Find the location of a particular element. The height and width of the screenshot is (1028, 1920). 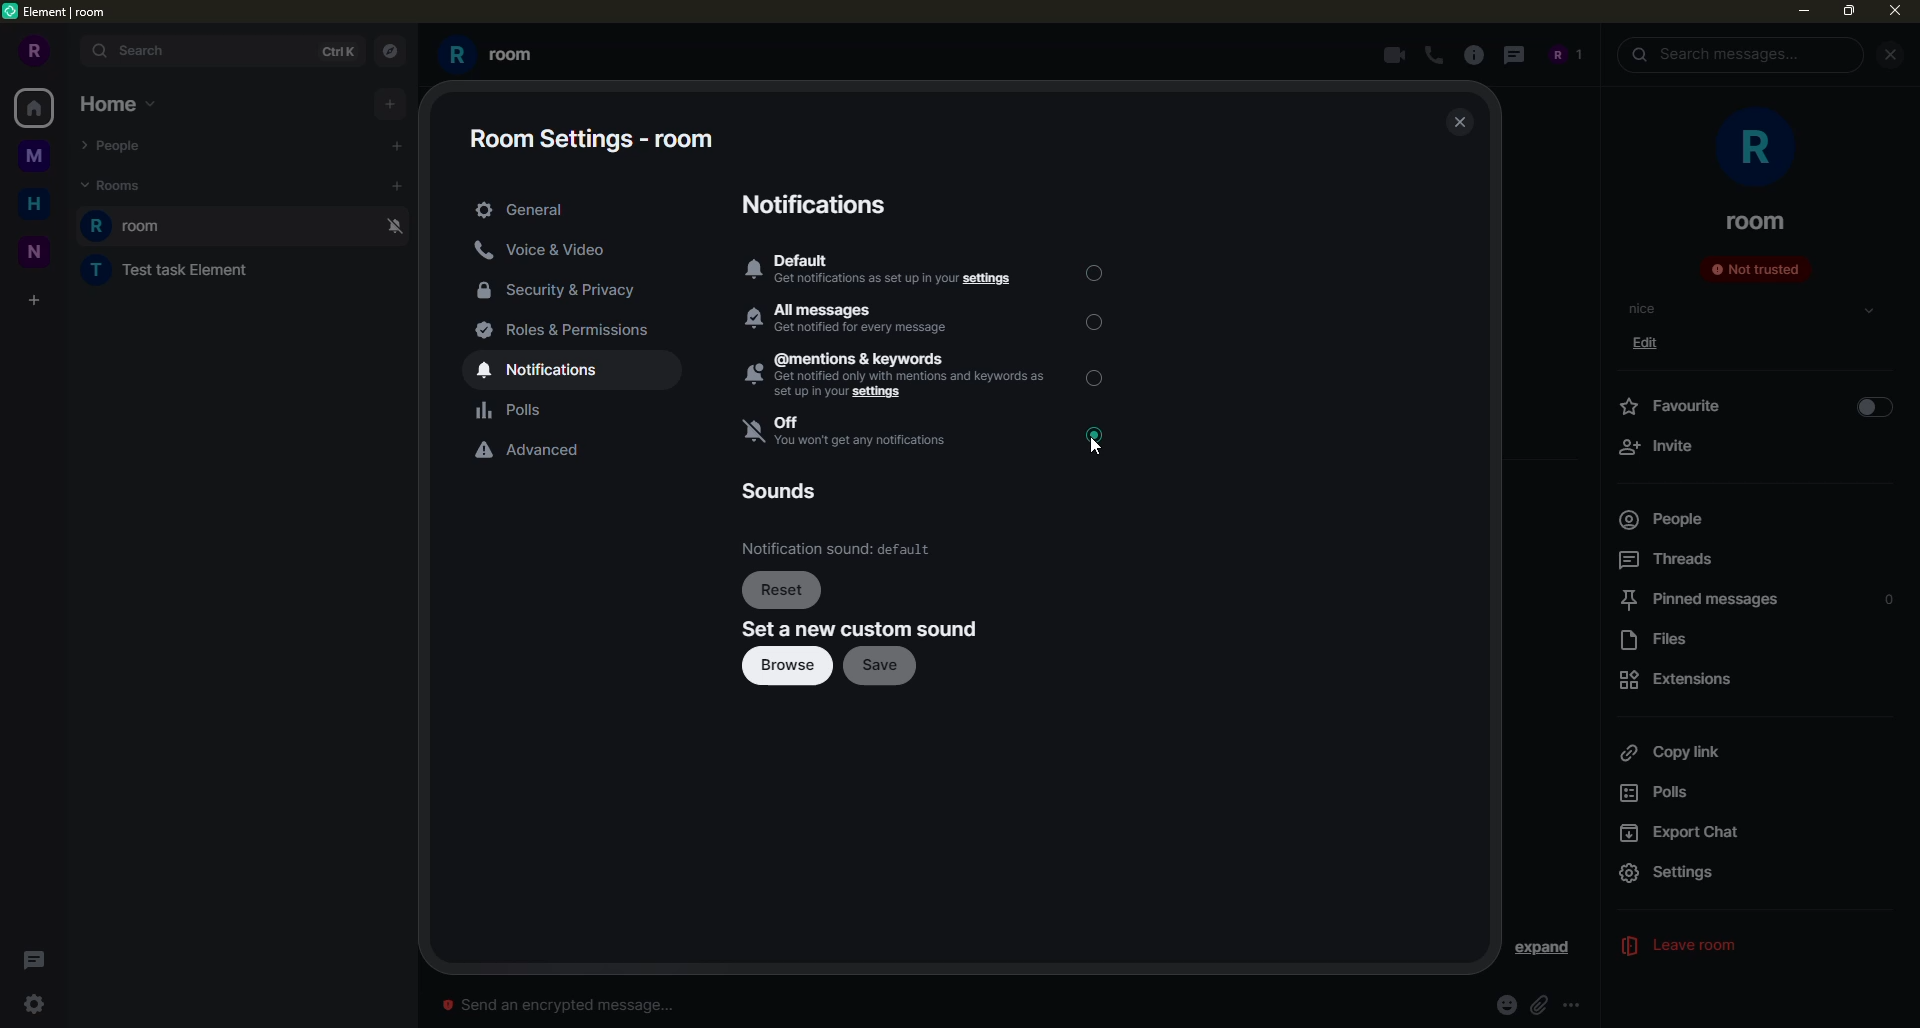

@mentions is located at coordinates (894, 376).